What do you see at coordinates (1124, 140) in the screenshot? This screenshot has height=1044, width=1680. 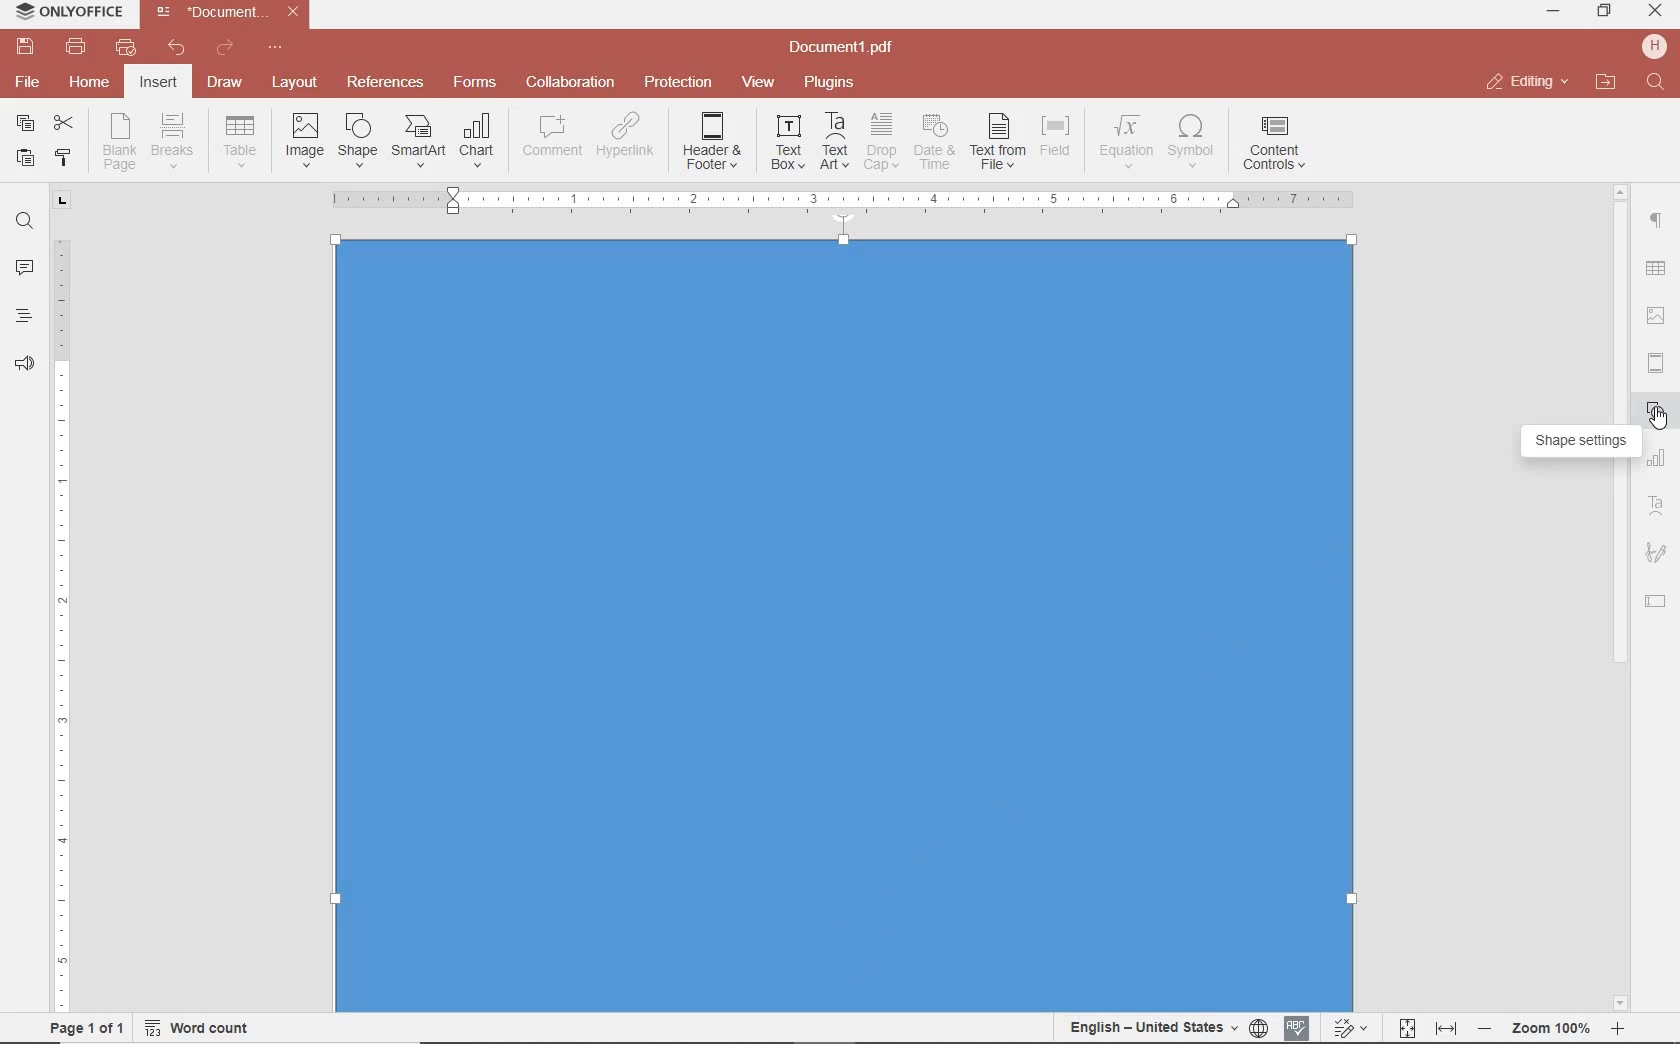 I see `NSERT EQUATION` at bounding box center [1124, 140].